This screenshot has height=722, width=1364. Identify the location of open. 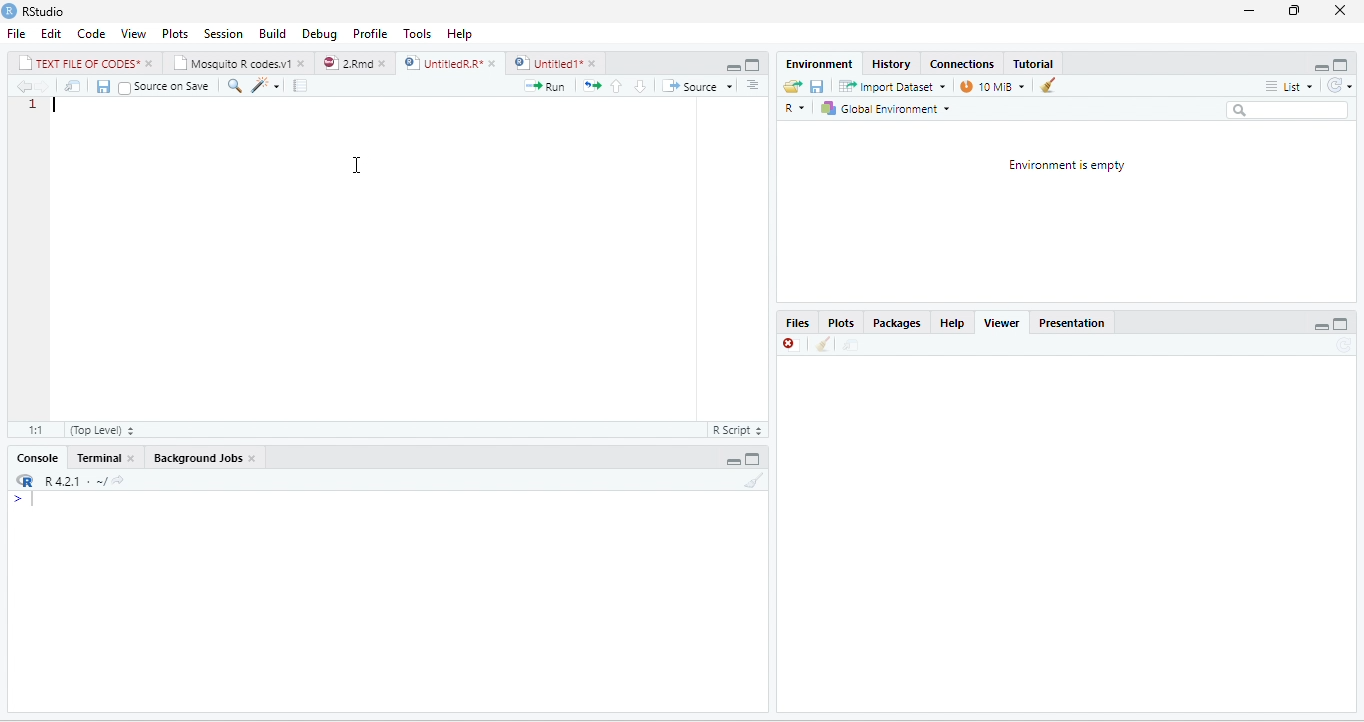
(789, 87).